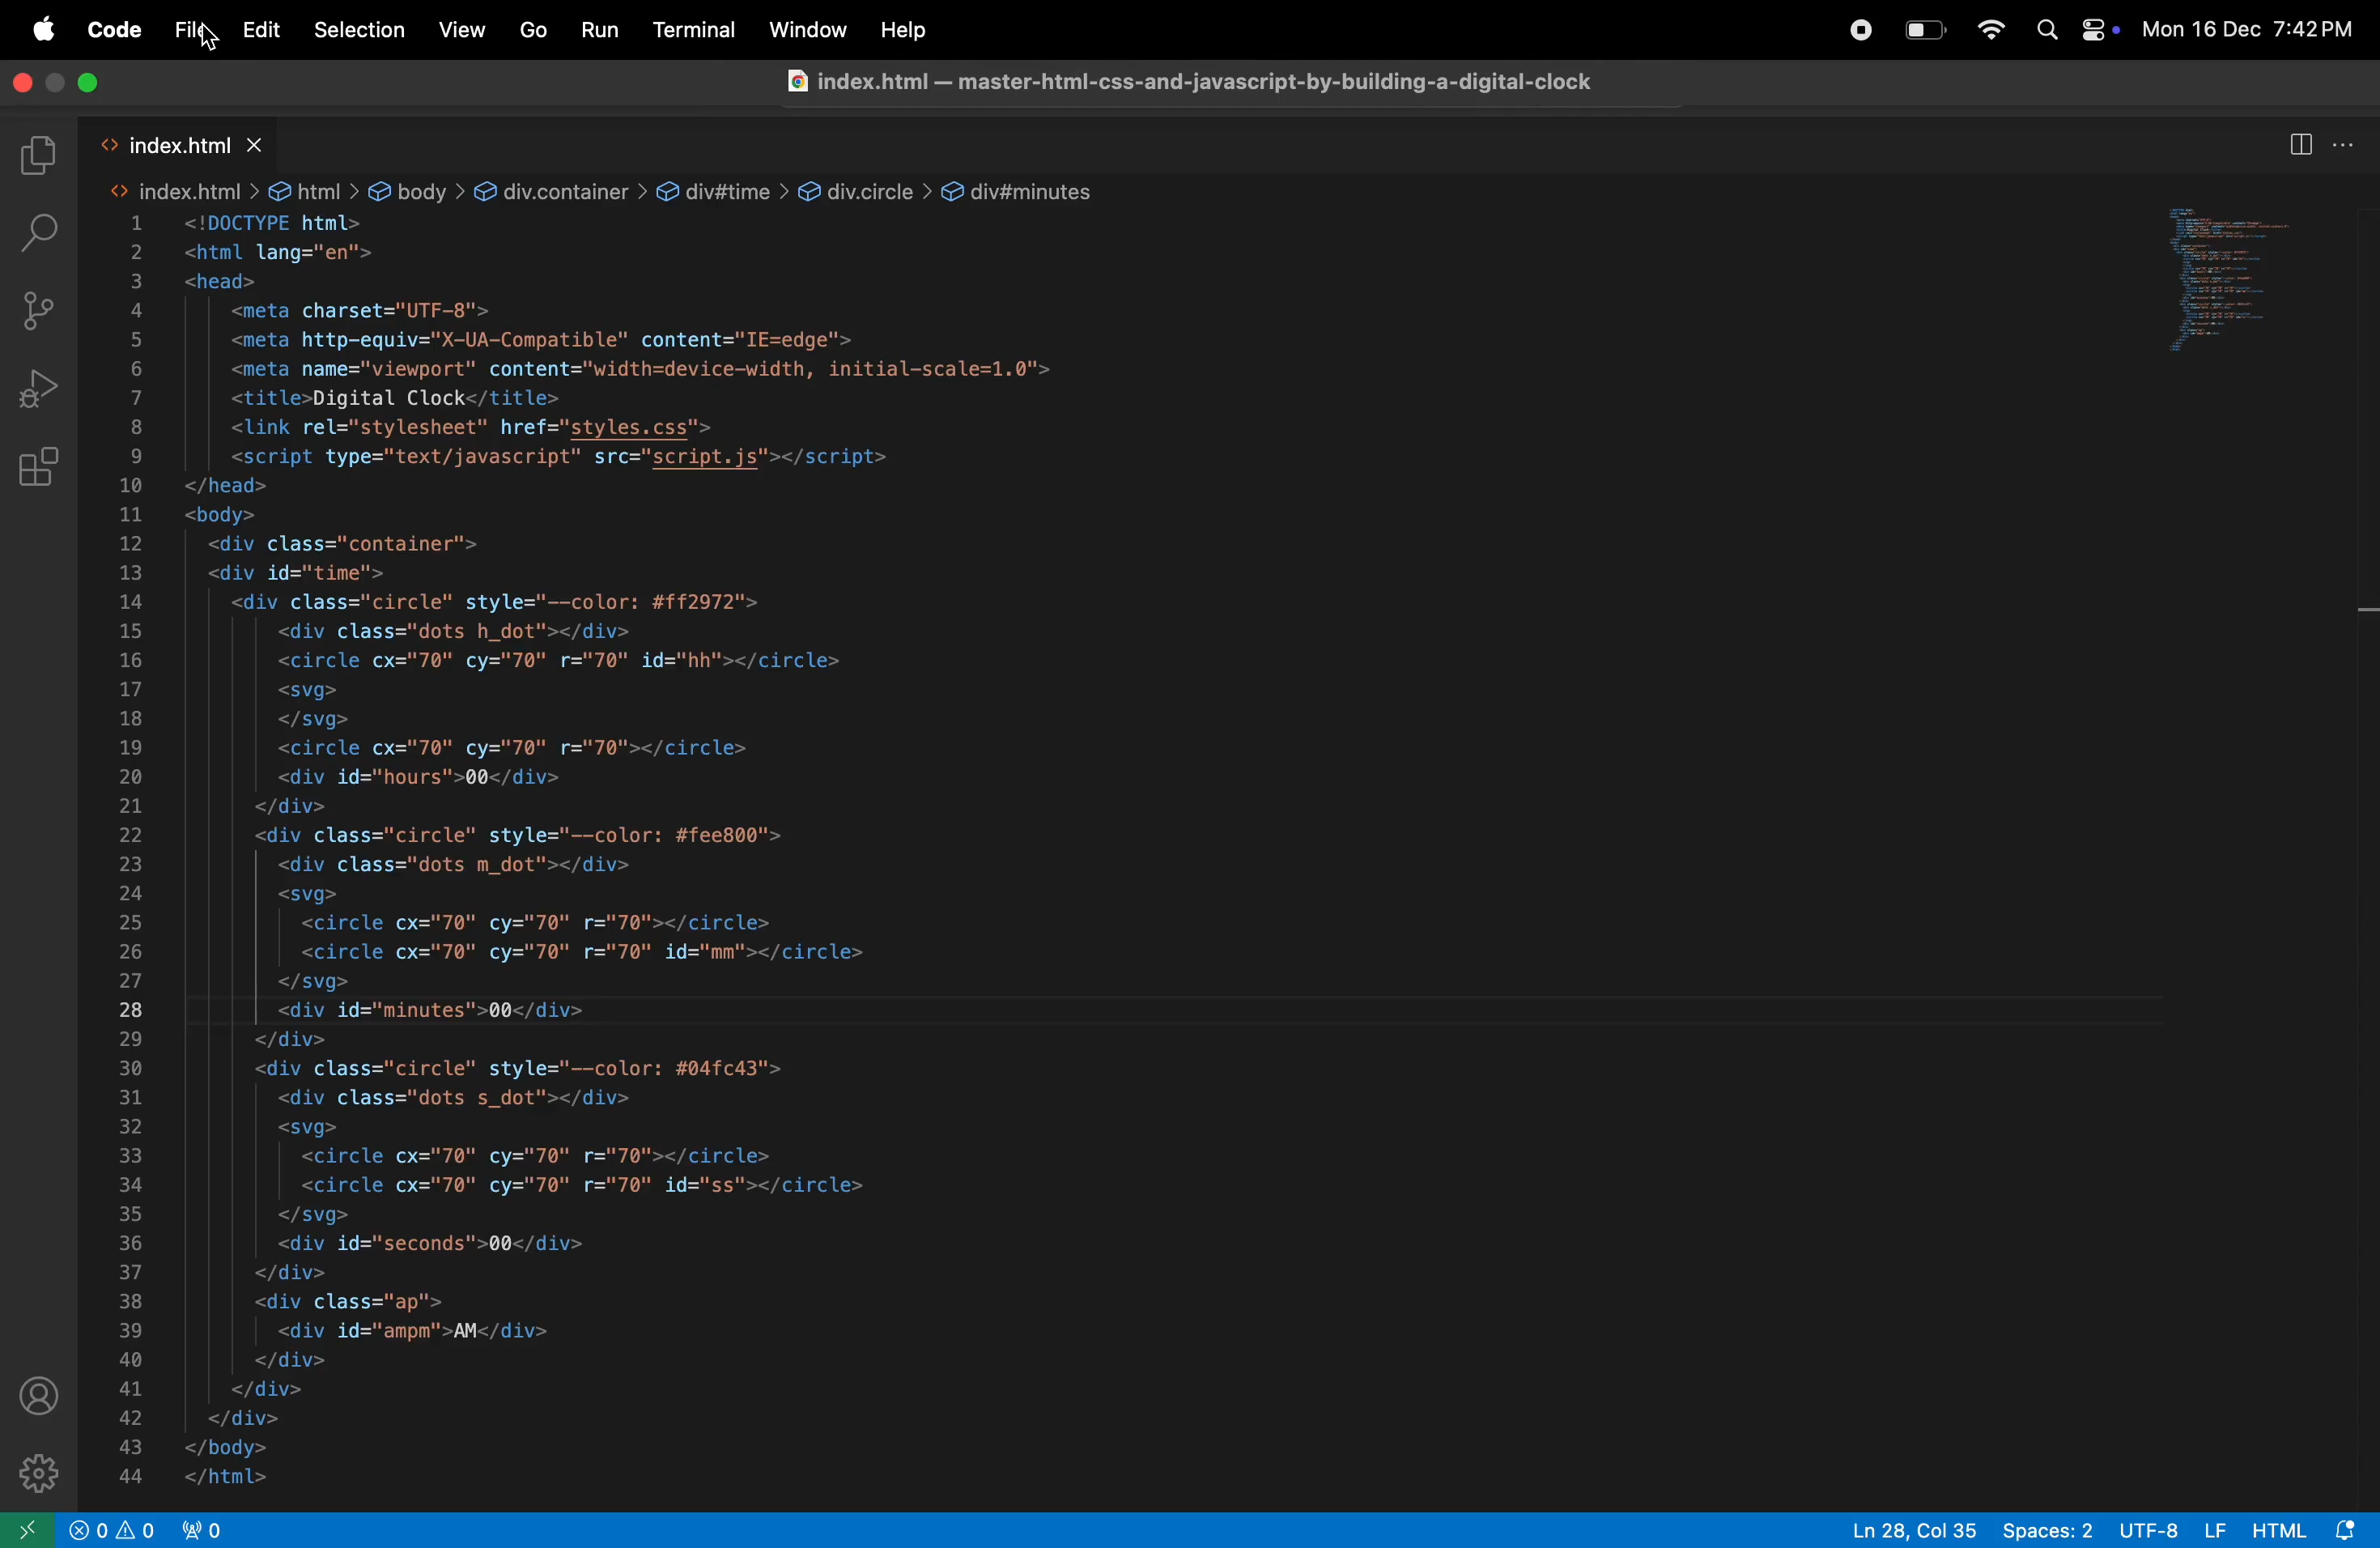 The width and height of the screenshot is (2380, 1548). Describe the element at coordinates (40, 390) in the screenshot. I see `run debug` at that location.